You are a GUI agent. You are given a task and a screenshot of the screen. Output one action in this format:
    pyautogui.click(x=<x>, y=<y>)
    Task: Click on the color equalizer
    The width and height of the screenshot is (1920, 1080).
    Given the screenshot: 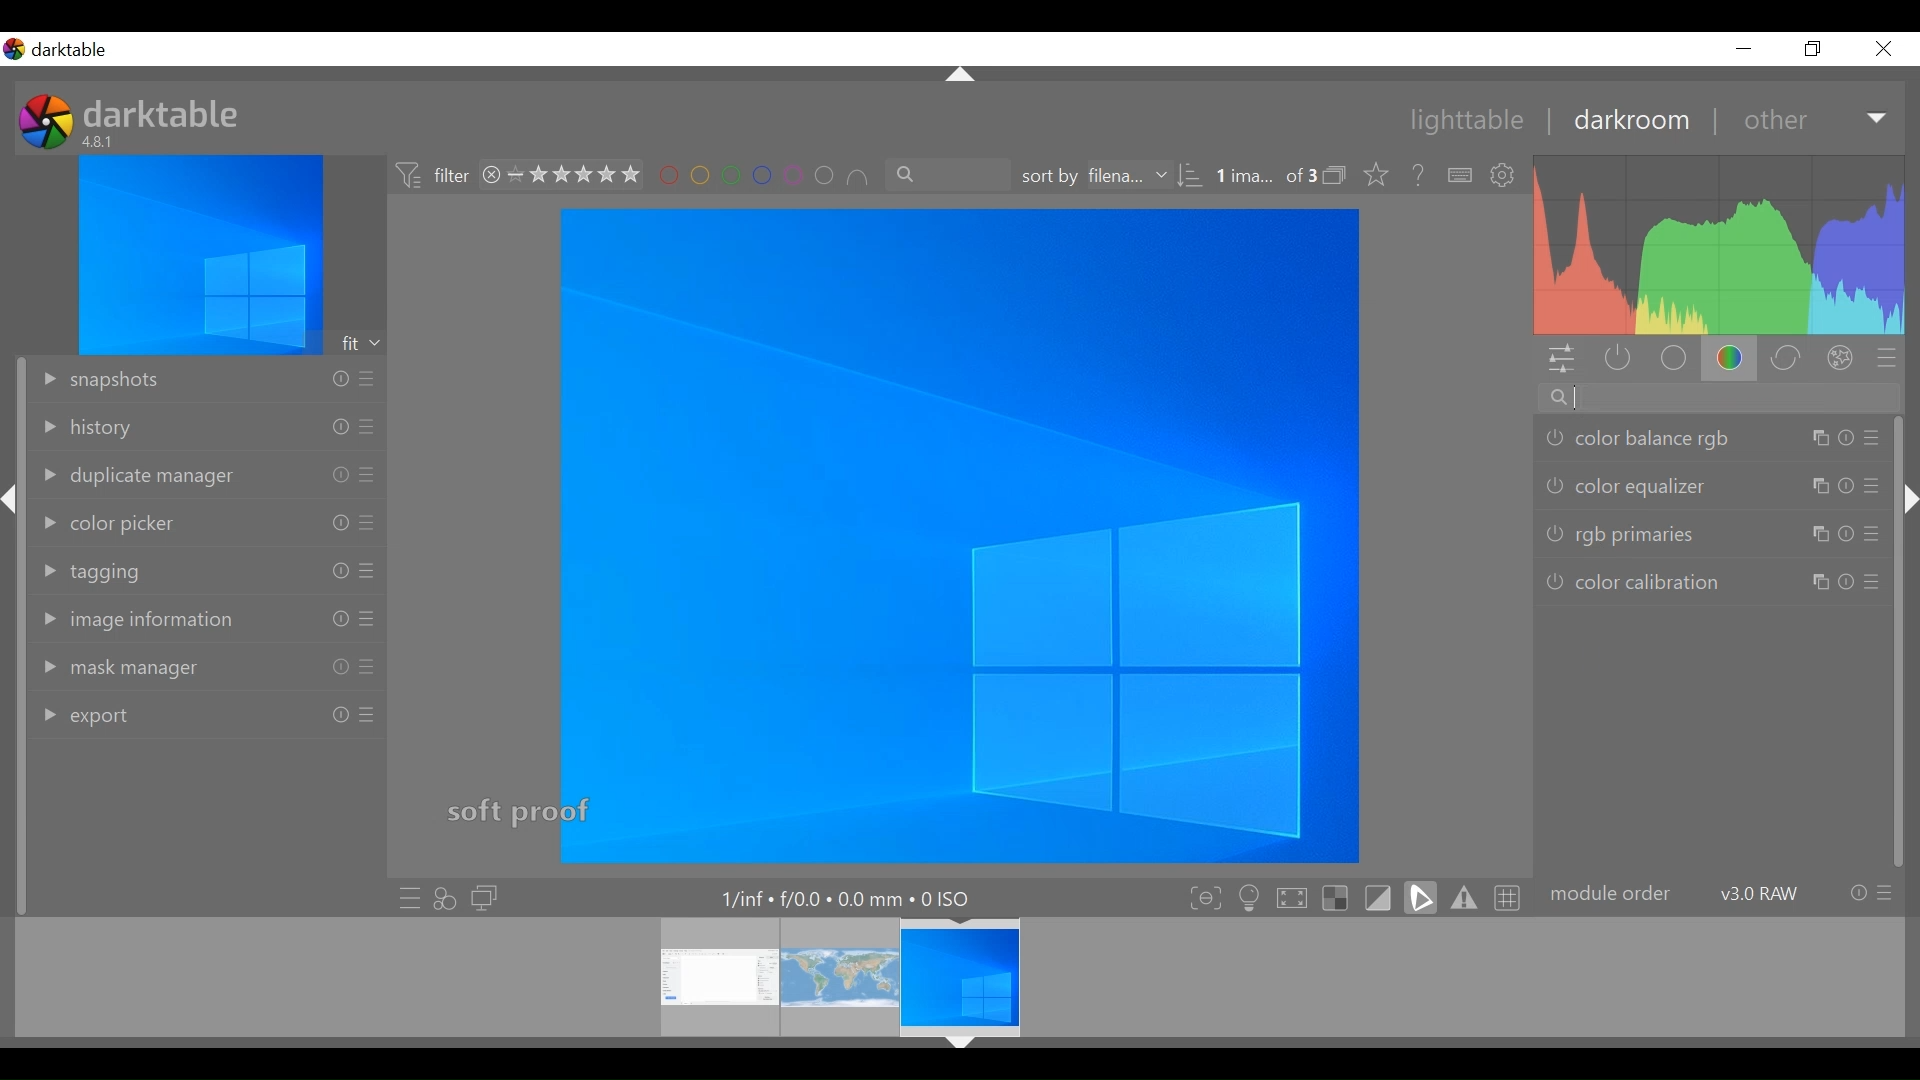 What is the action you would take?
    pyautogui.click(x=1627, y=485)
    